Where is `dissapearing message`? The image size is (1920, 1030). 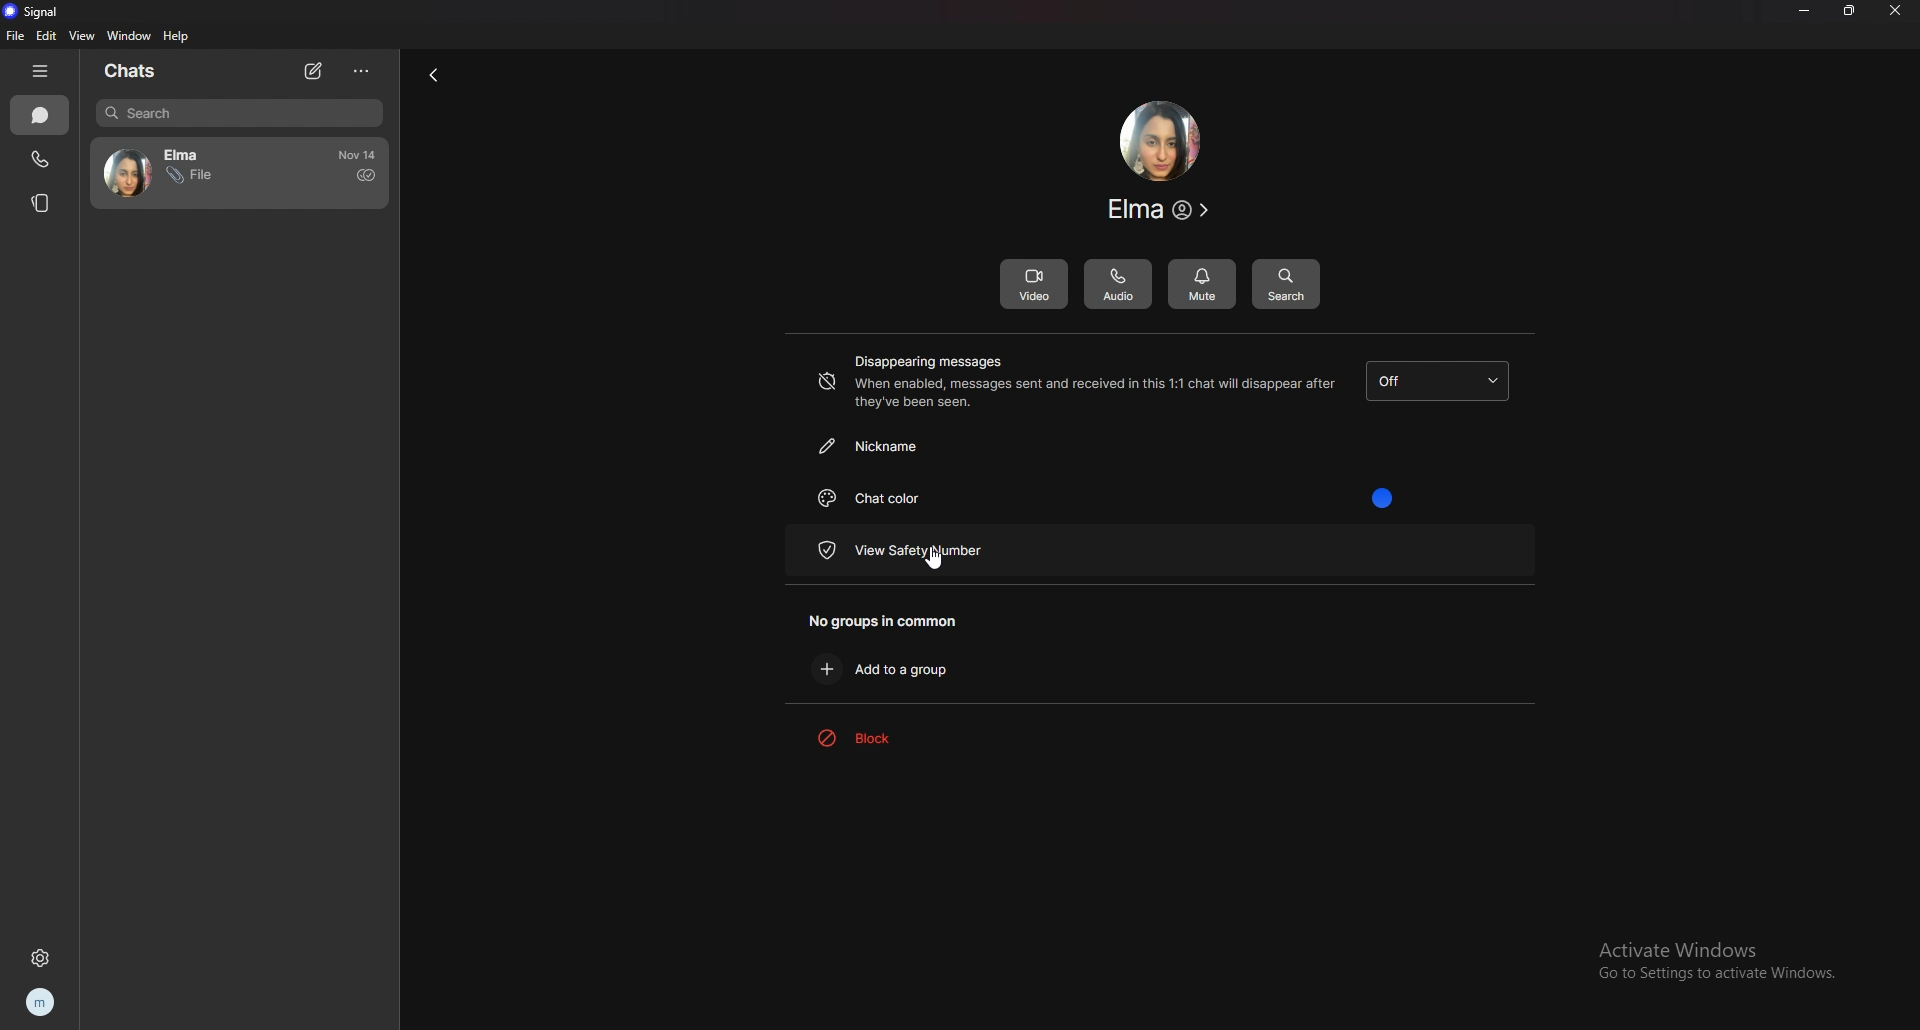
dissapearing message is located at coordinates (1437, 381).